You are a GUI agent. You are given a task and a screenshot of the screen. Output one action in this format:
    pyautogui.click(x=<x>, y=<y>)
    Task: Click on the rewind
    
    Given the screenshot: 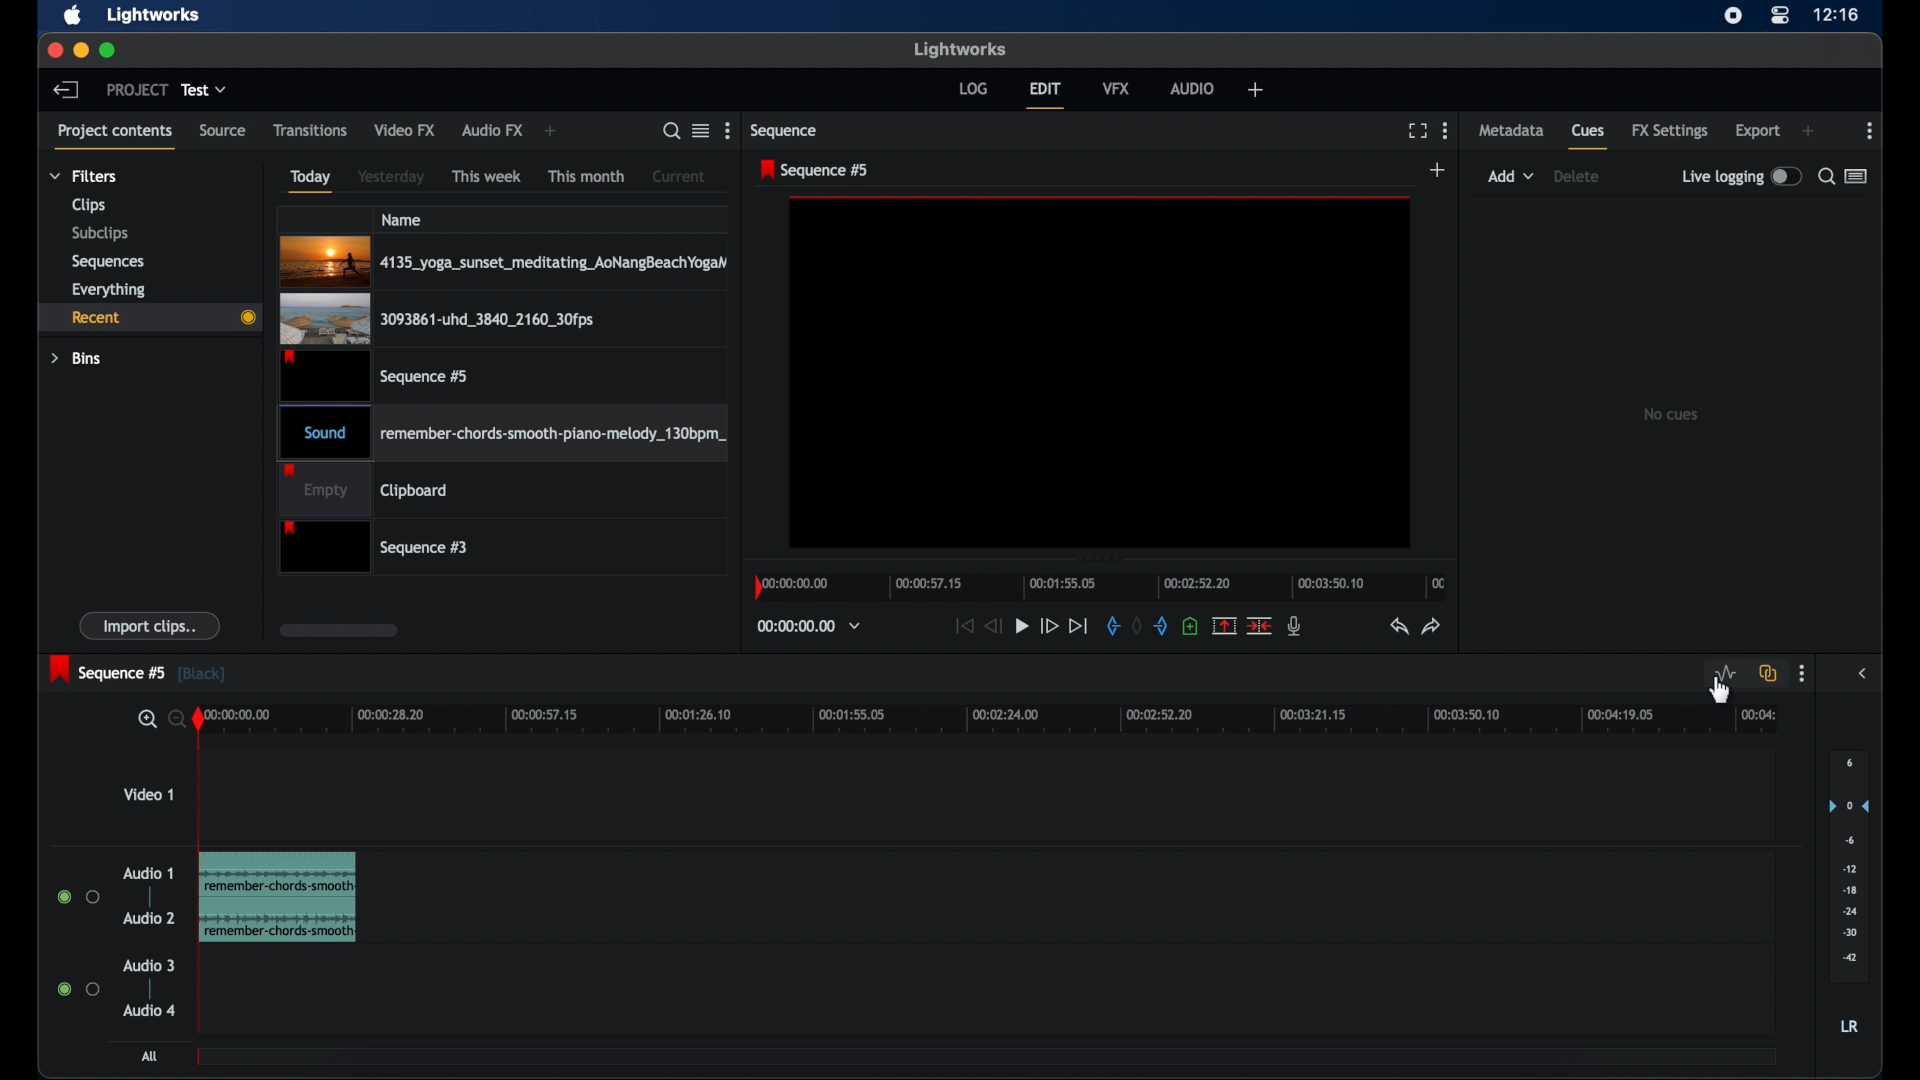 What is the action you would take?
    pyautogui.click(x=992, y=624)
    